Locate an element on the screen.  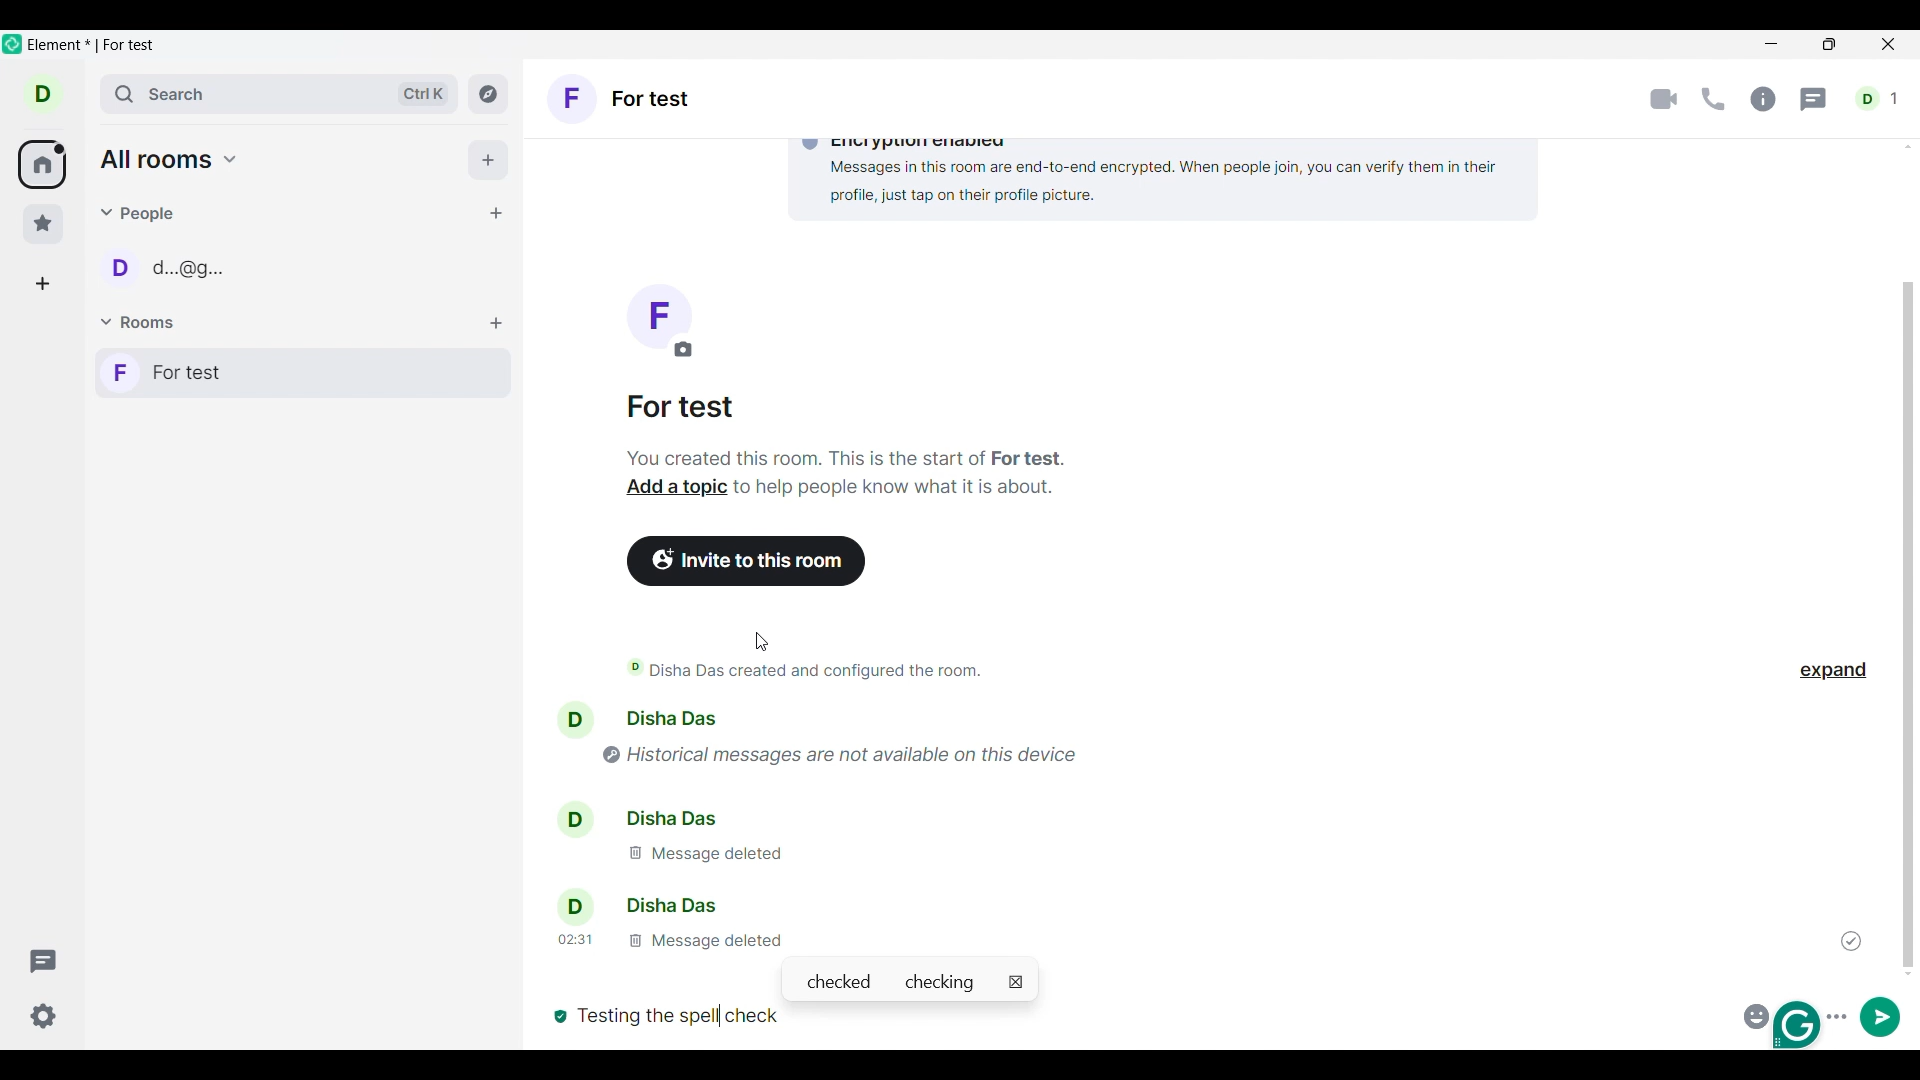
disha das is located at coordinates (679, 718).